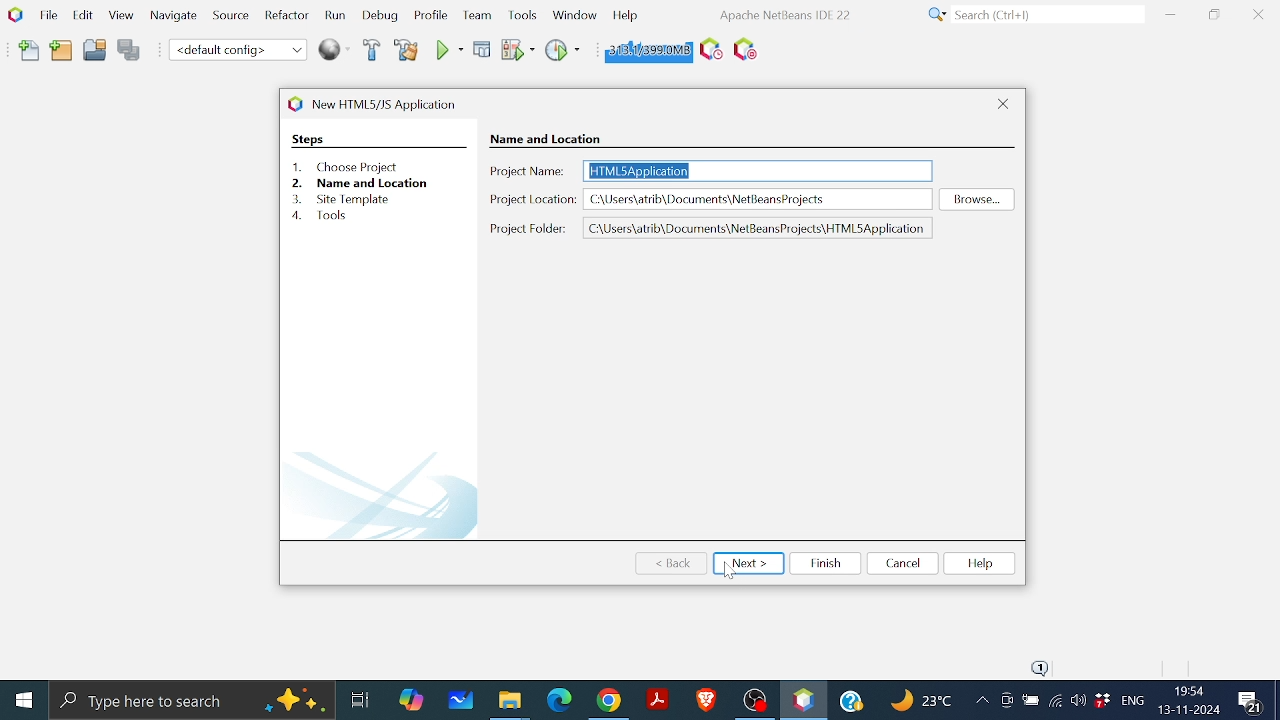  Describe the element at coordinates (924, 703) in the screenshot. I see `Weather` at that location.